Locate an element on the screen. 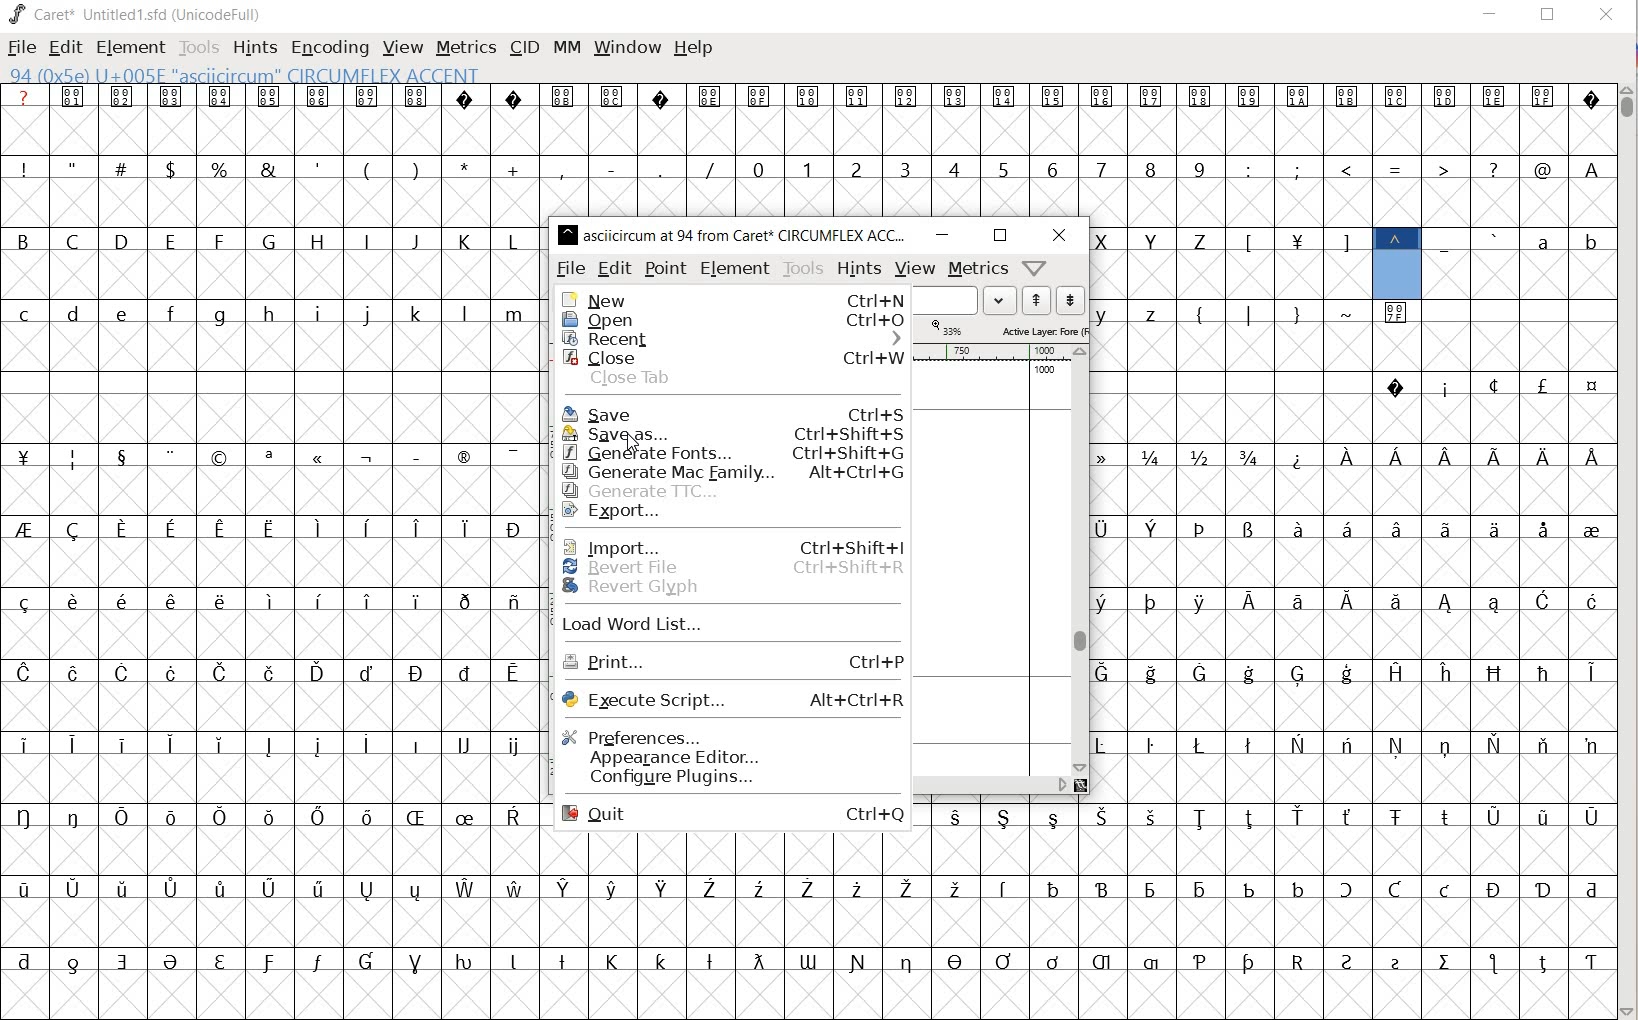  glyph characters is located at coordinates (1353, 552).